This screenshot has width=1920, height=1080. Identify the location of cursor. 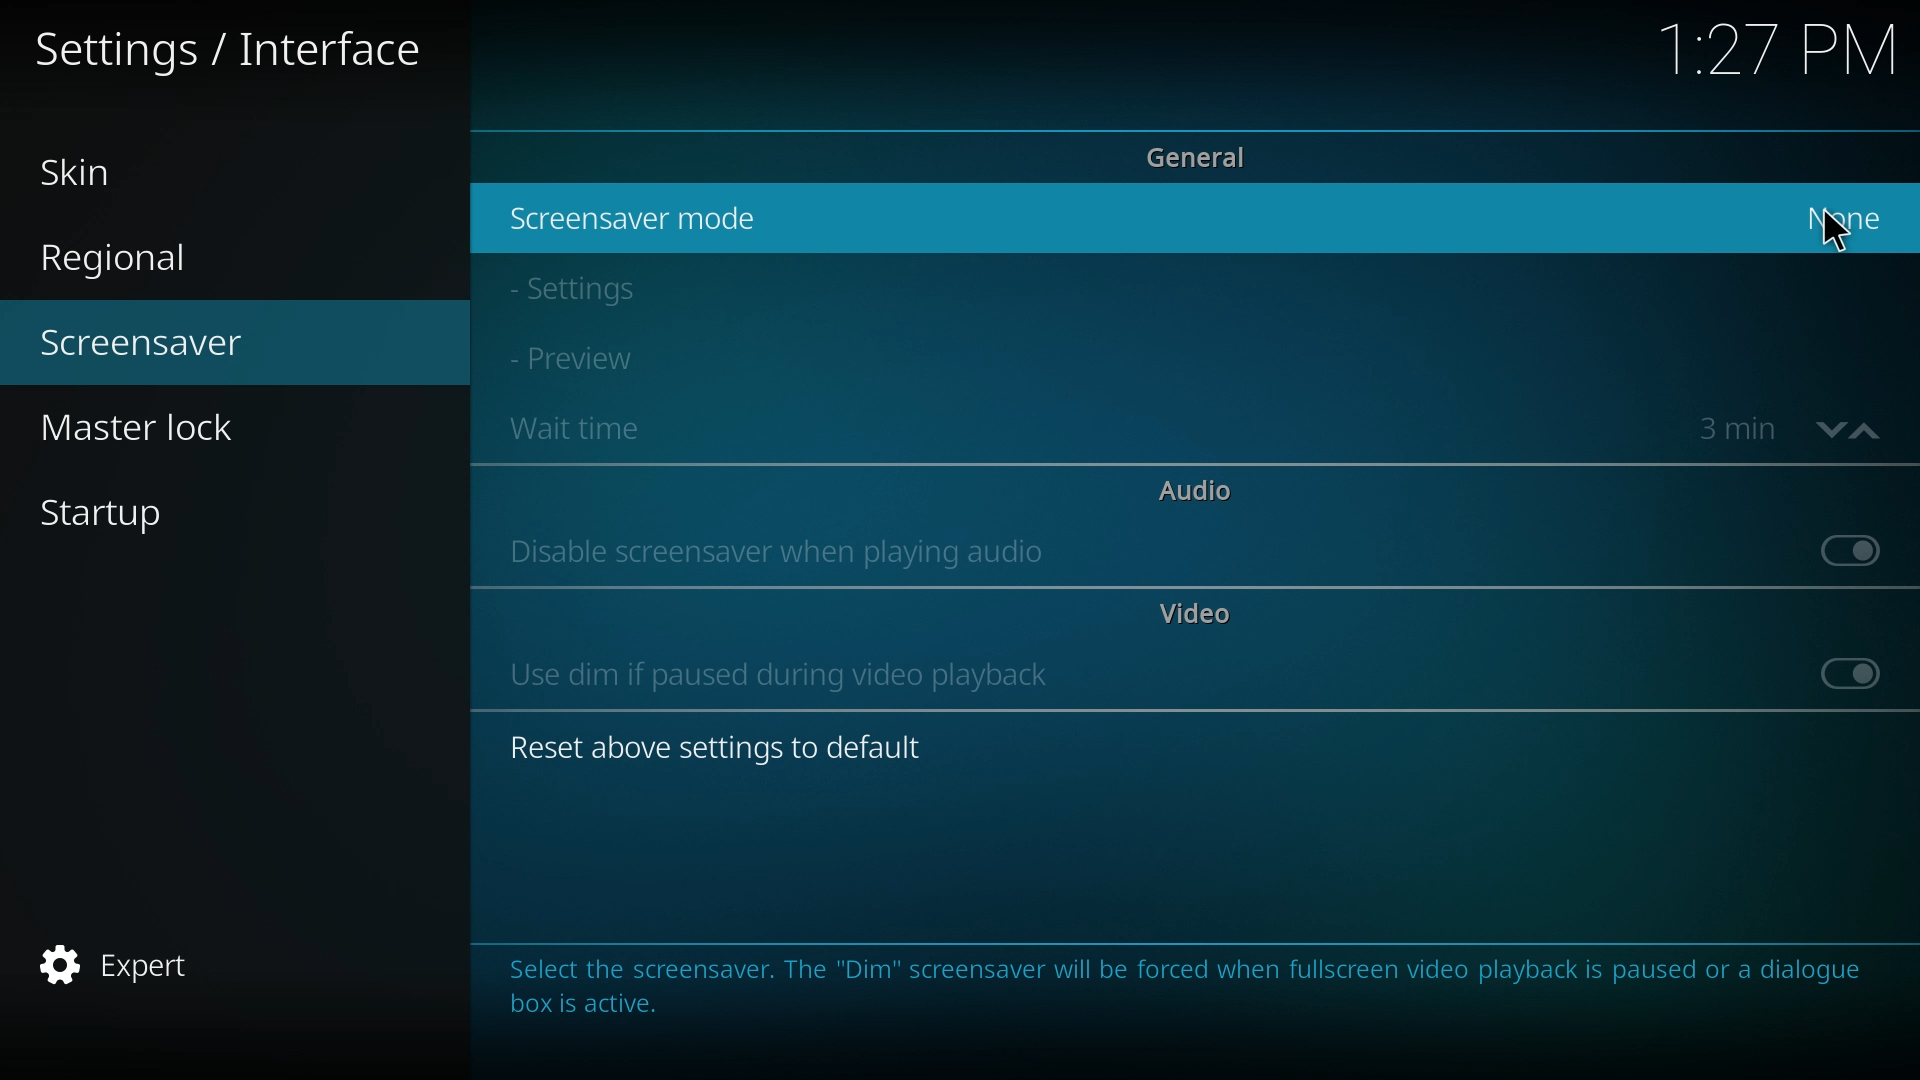
(1836, 232).